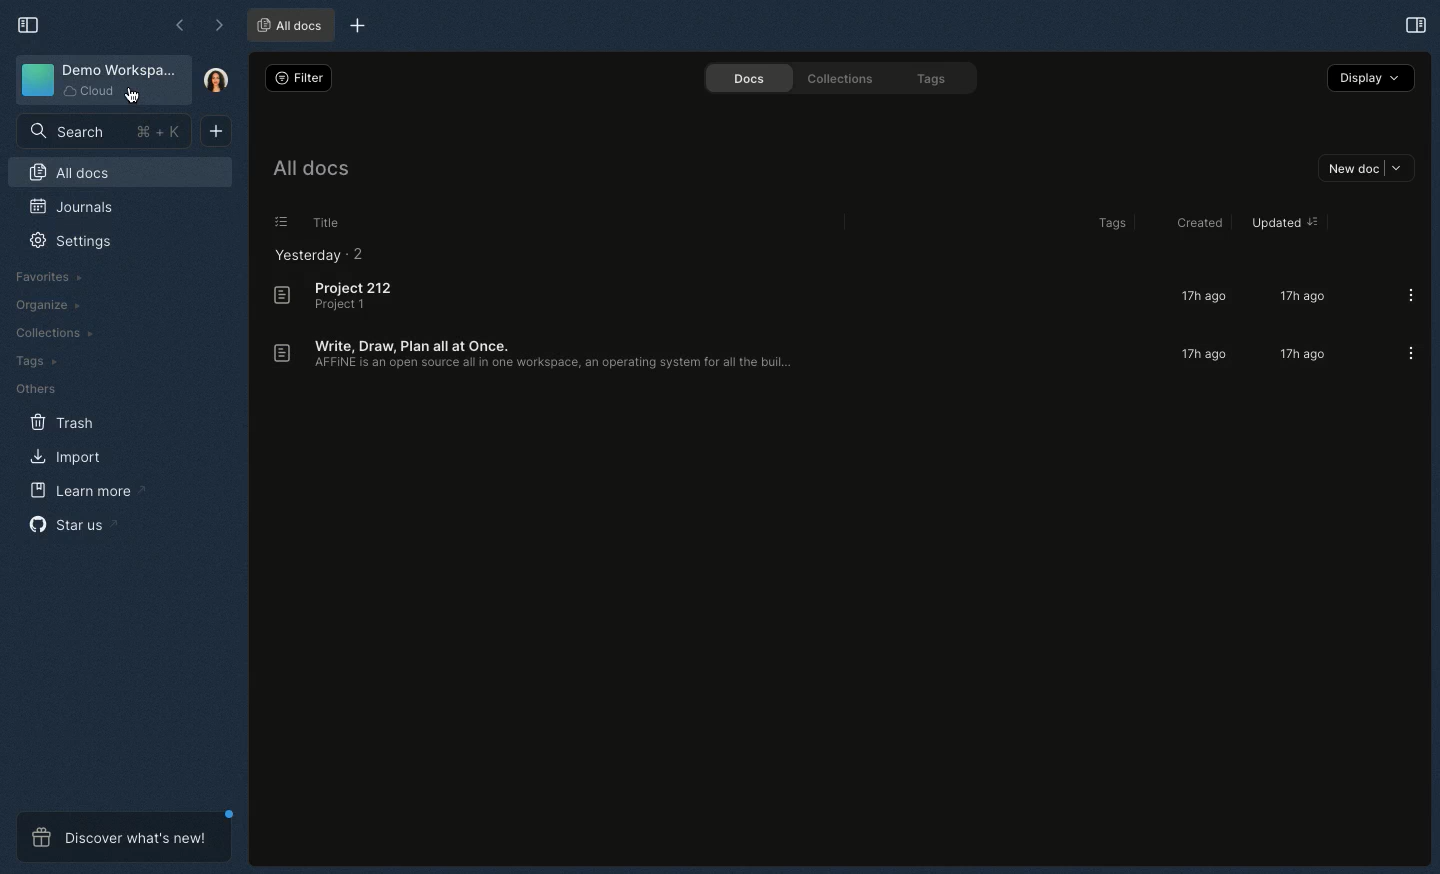 The image size is (1440, 874). I want to click on Search, so click(101, 131).